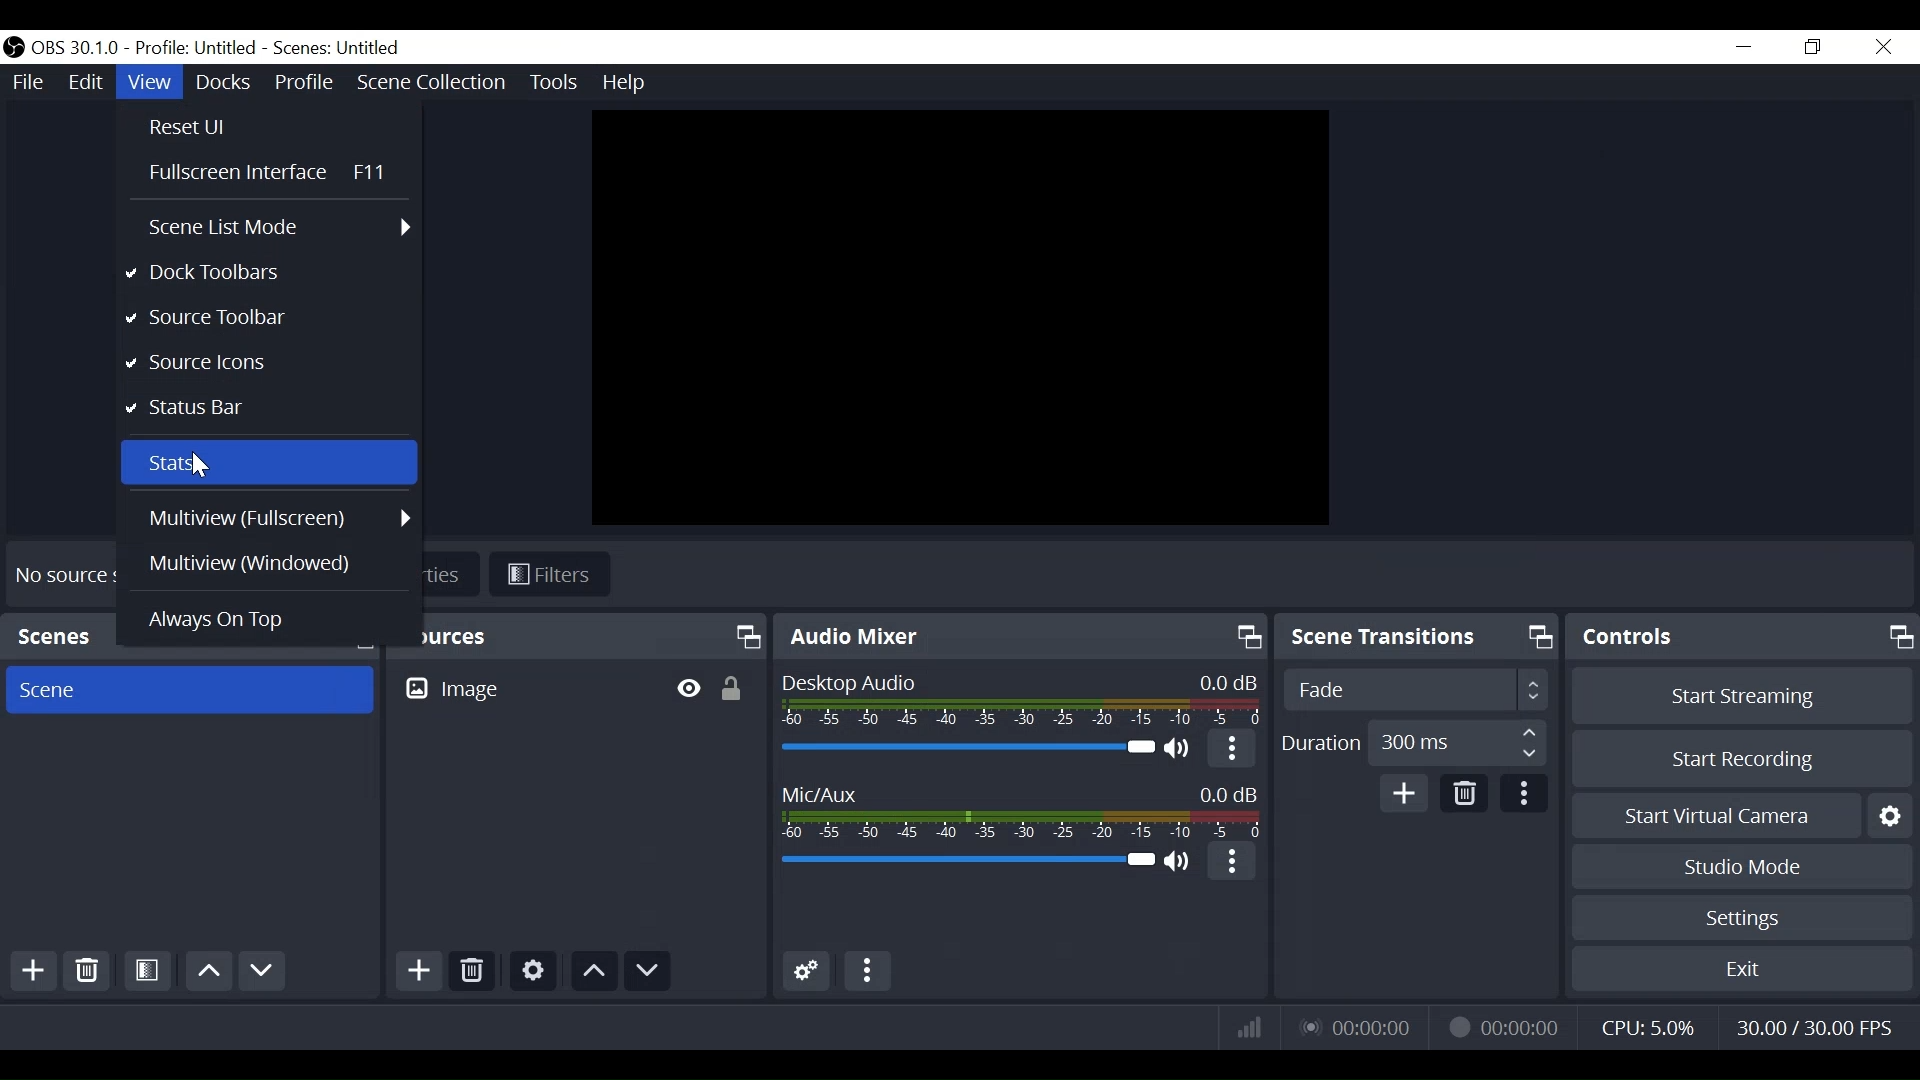 The width and height of the screenshot is (1920, 1080). I want to click on Fullscreen Interface , so click(271, 171).